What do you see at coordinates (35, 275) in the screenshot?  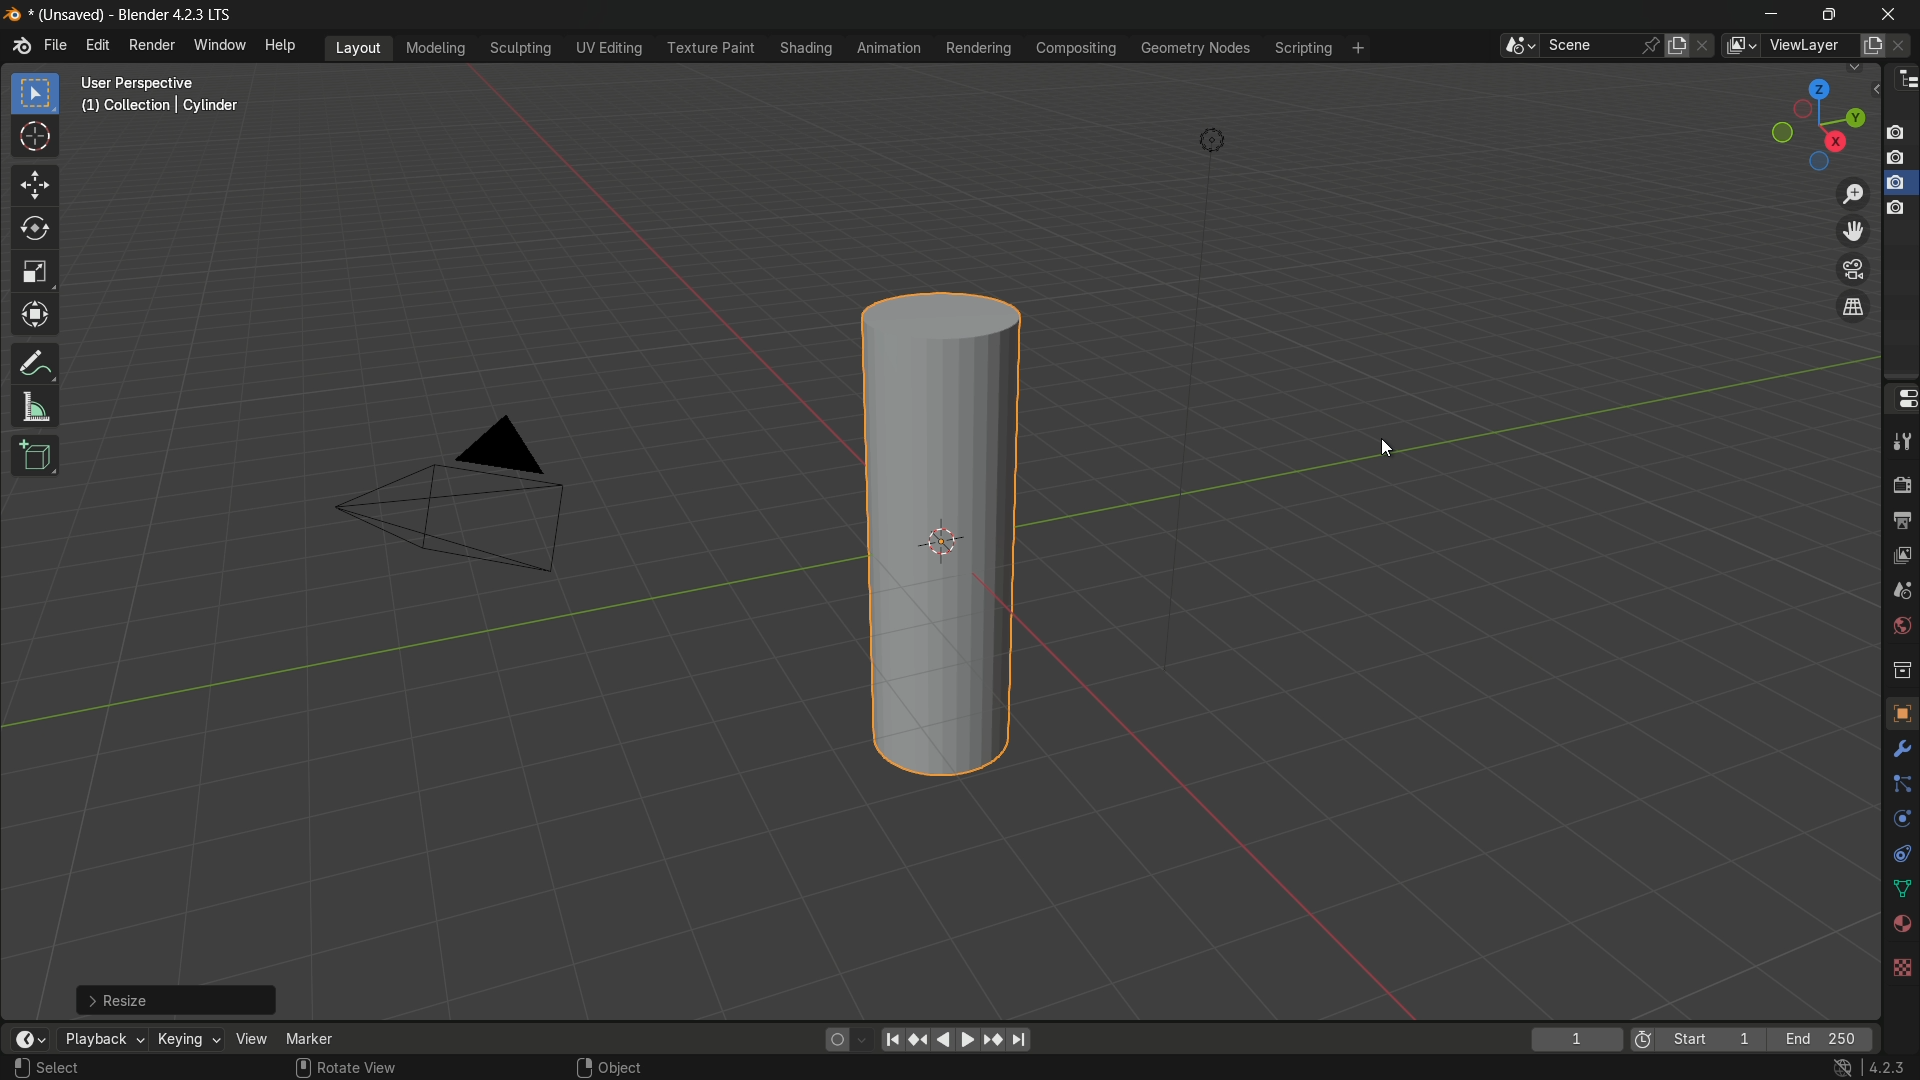 I see `scale` at bounding box center [35, 275].